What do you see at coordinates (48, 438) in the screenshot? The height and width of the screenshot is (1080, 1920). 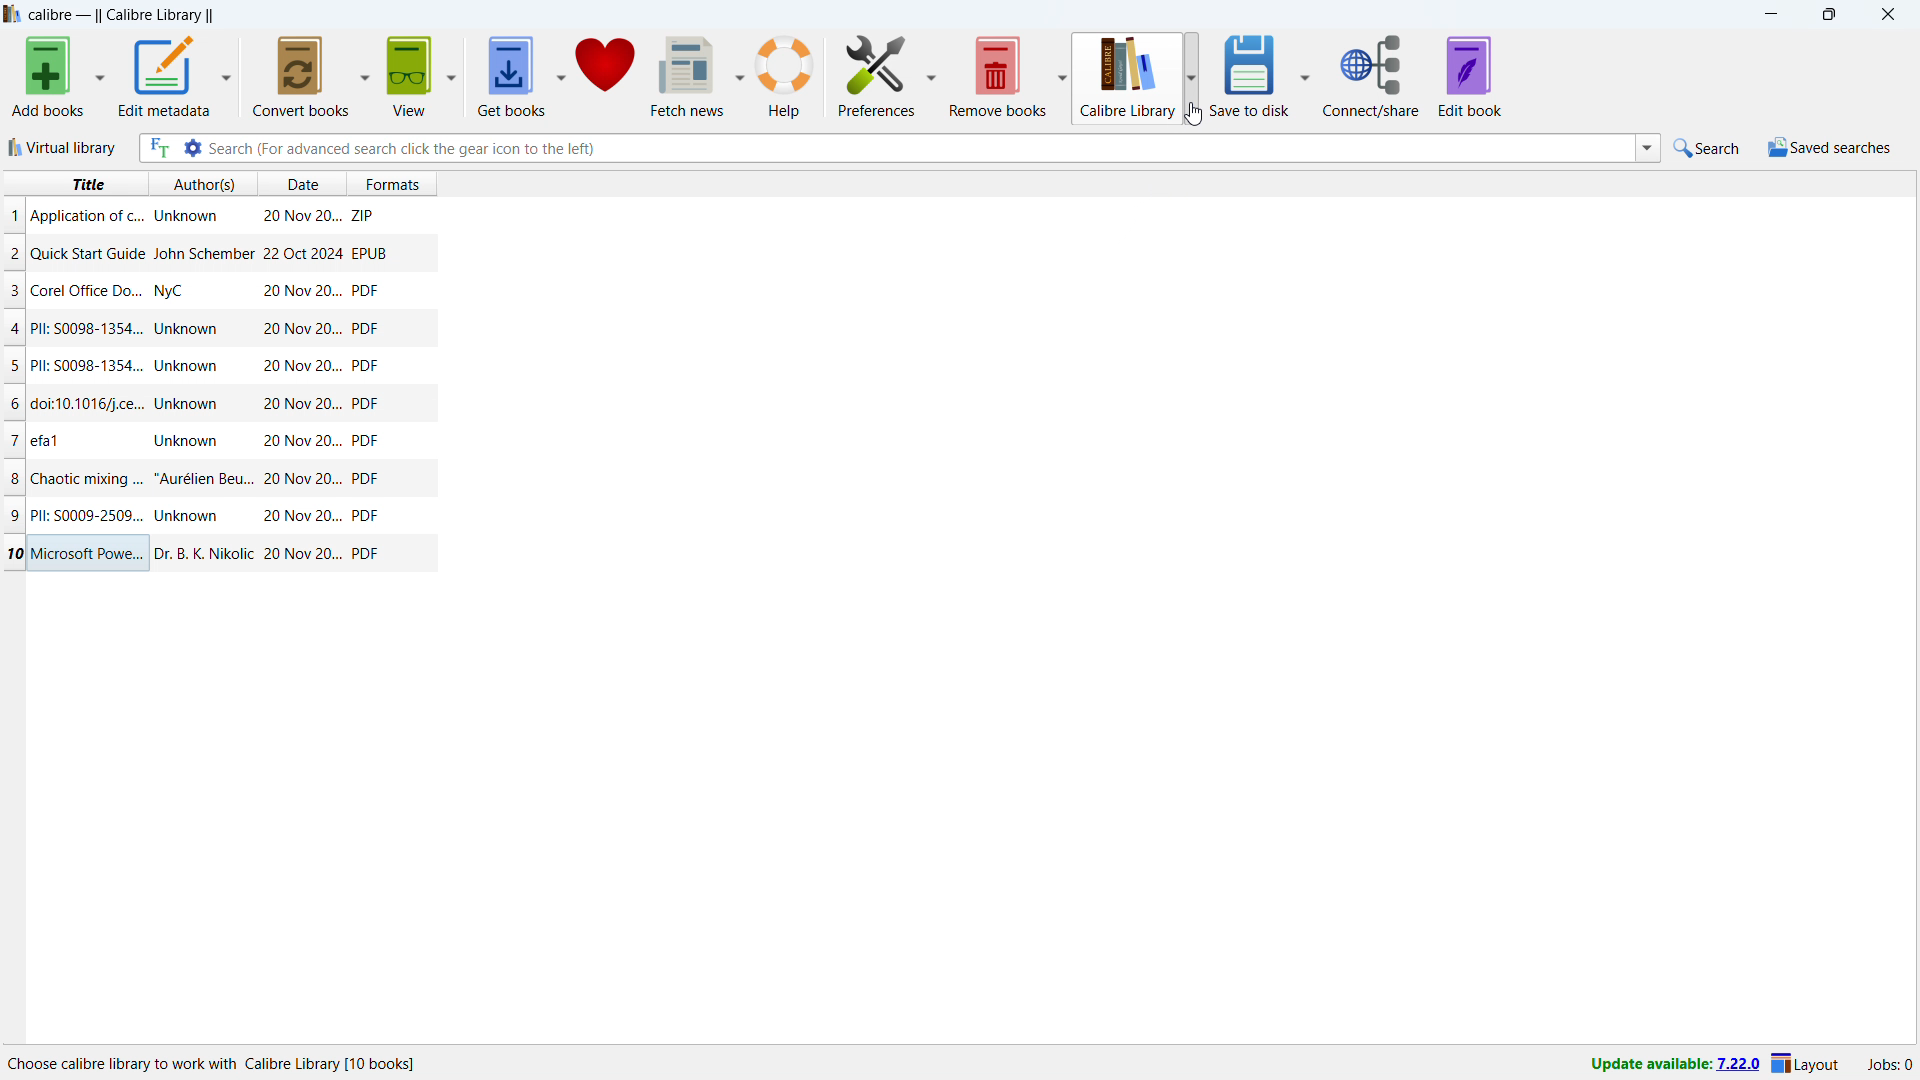 I see `Title` at bounding box center [48, 438].